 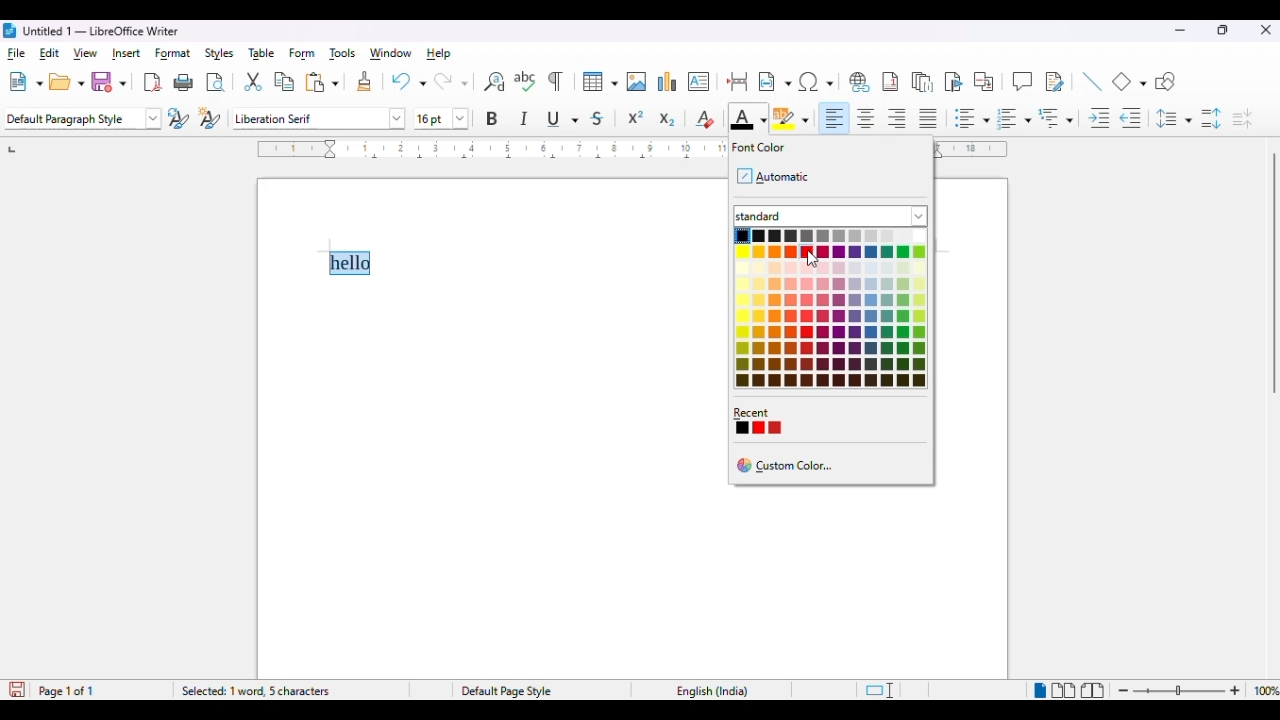 I want to click on character highlighting color, so click(x=792, y=118).